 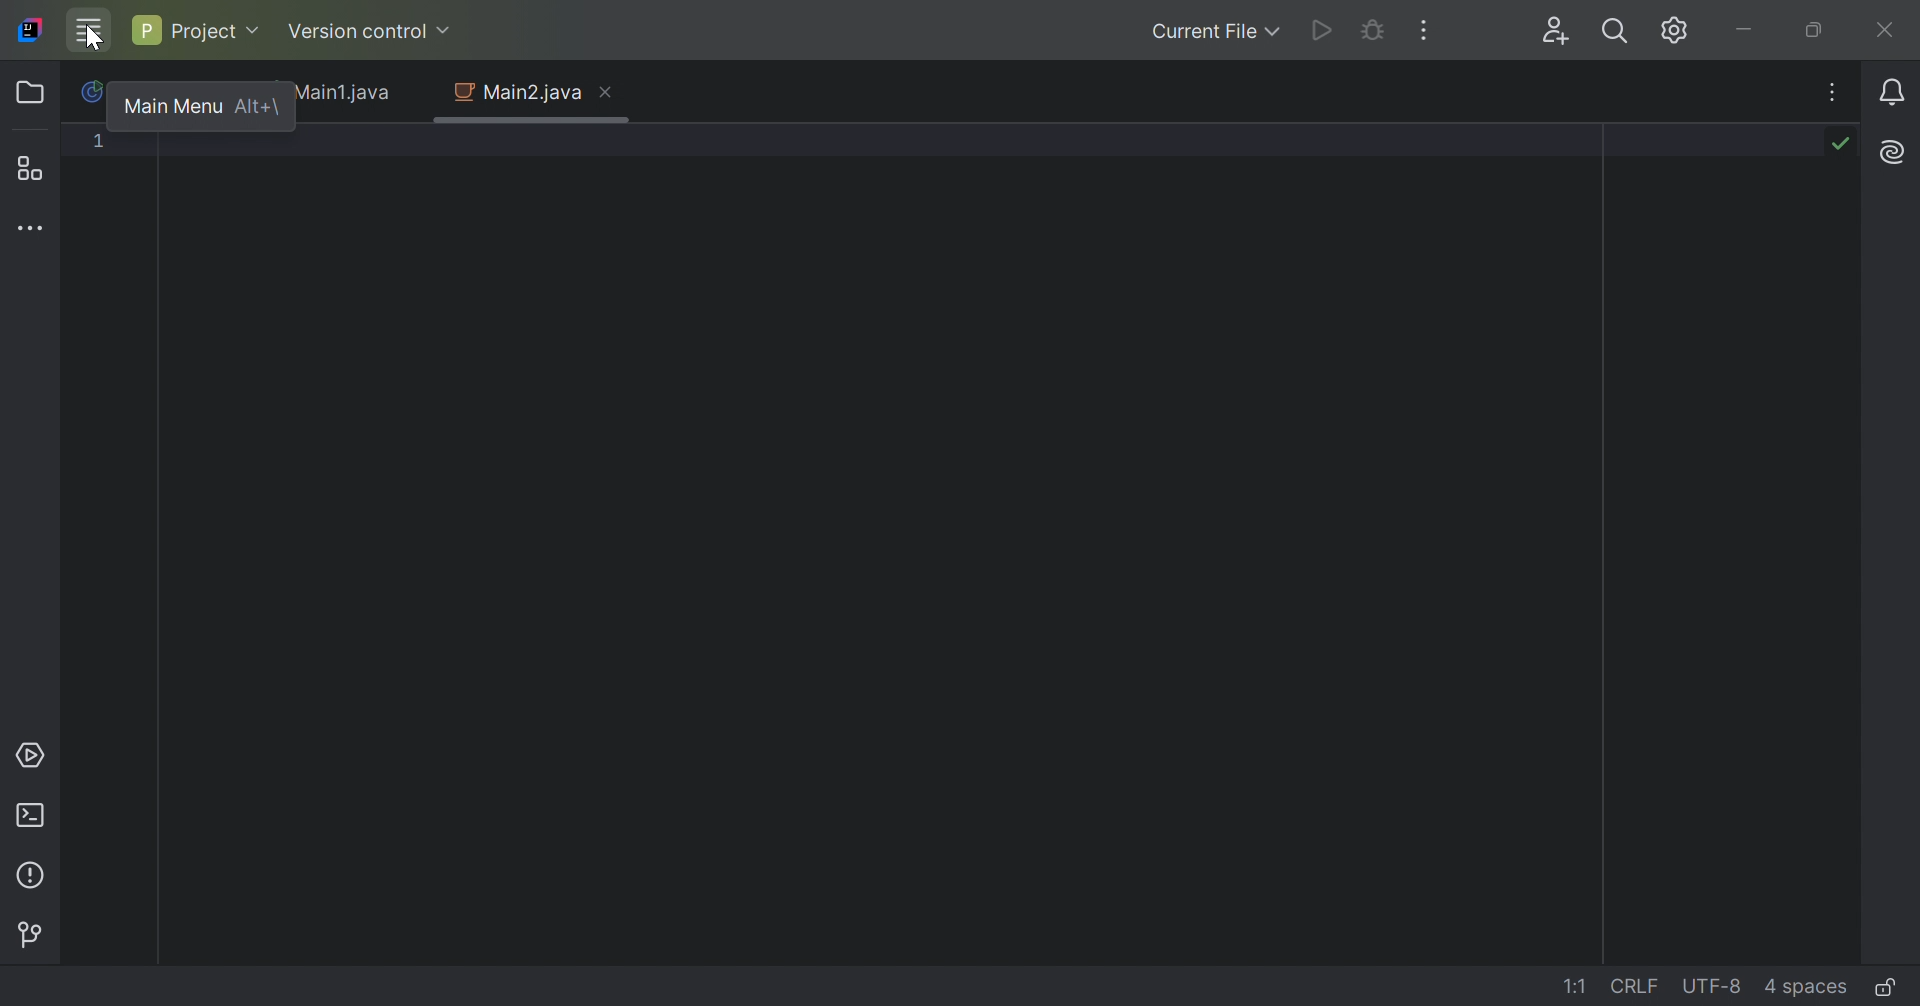 I want to click on Debug, so click(x=1371, y=33).